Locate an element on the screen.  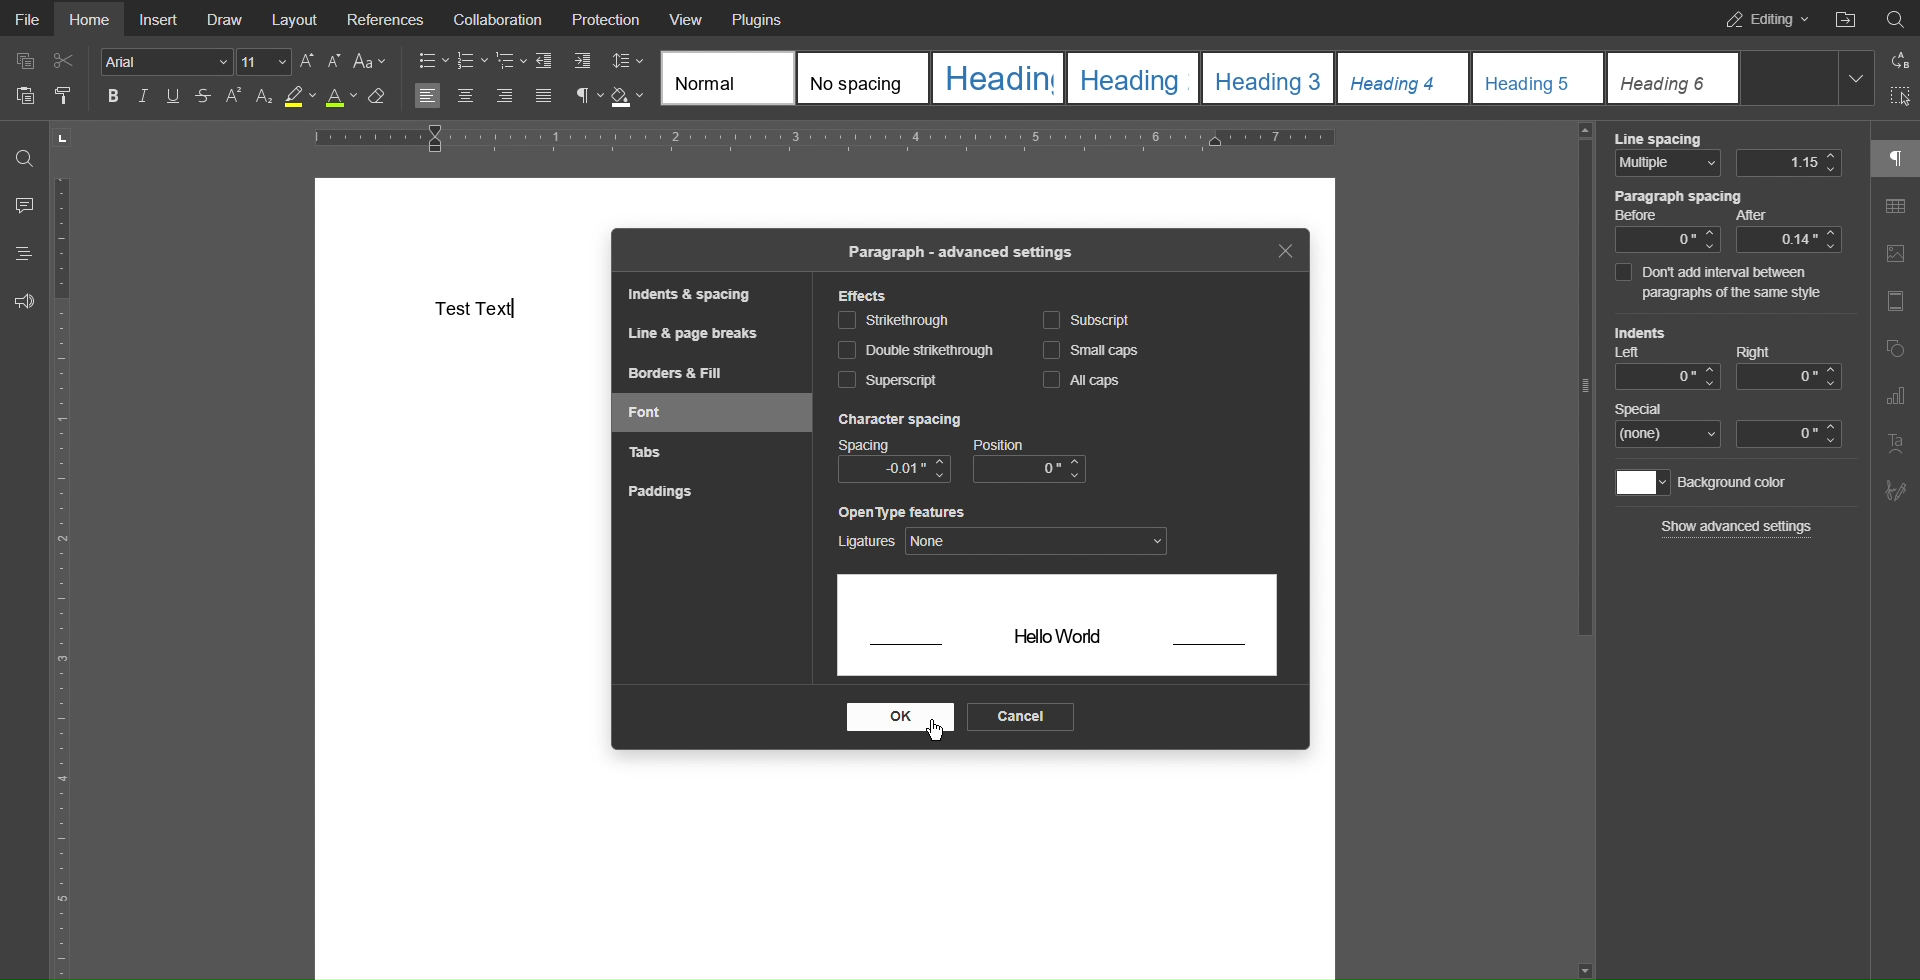
Text Color is located at coordinates (341, 97).